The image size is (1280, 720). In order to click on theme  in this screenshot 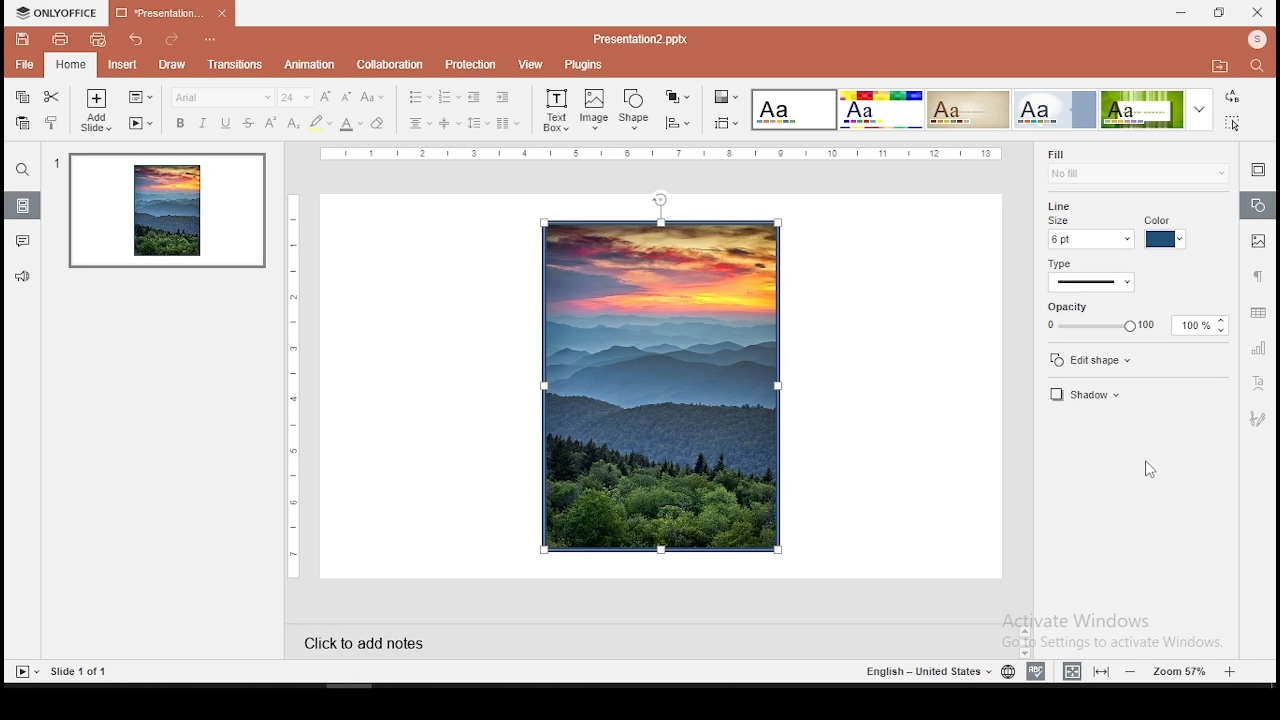, I will do `click(1157, 109)`.